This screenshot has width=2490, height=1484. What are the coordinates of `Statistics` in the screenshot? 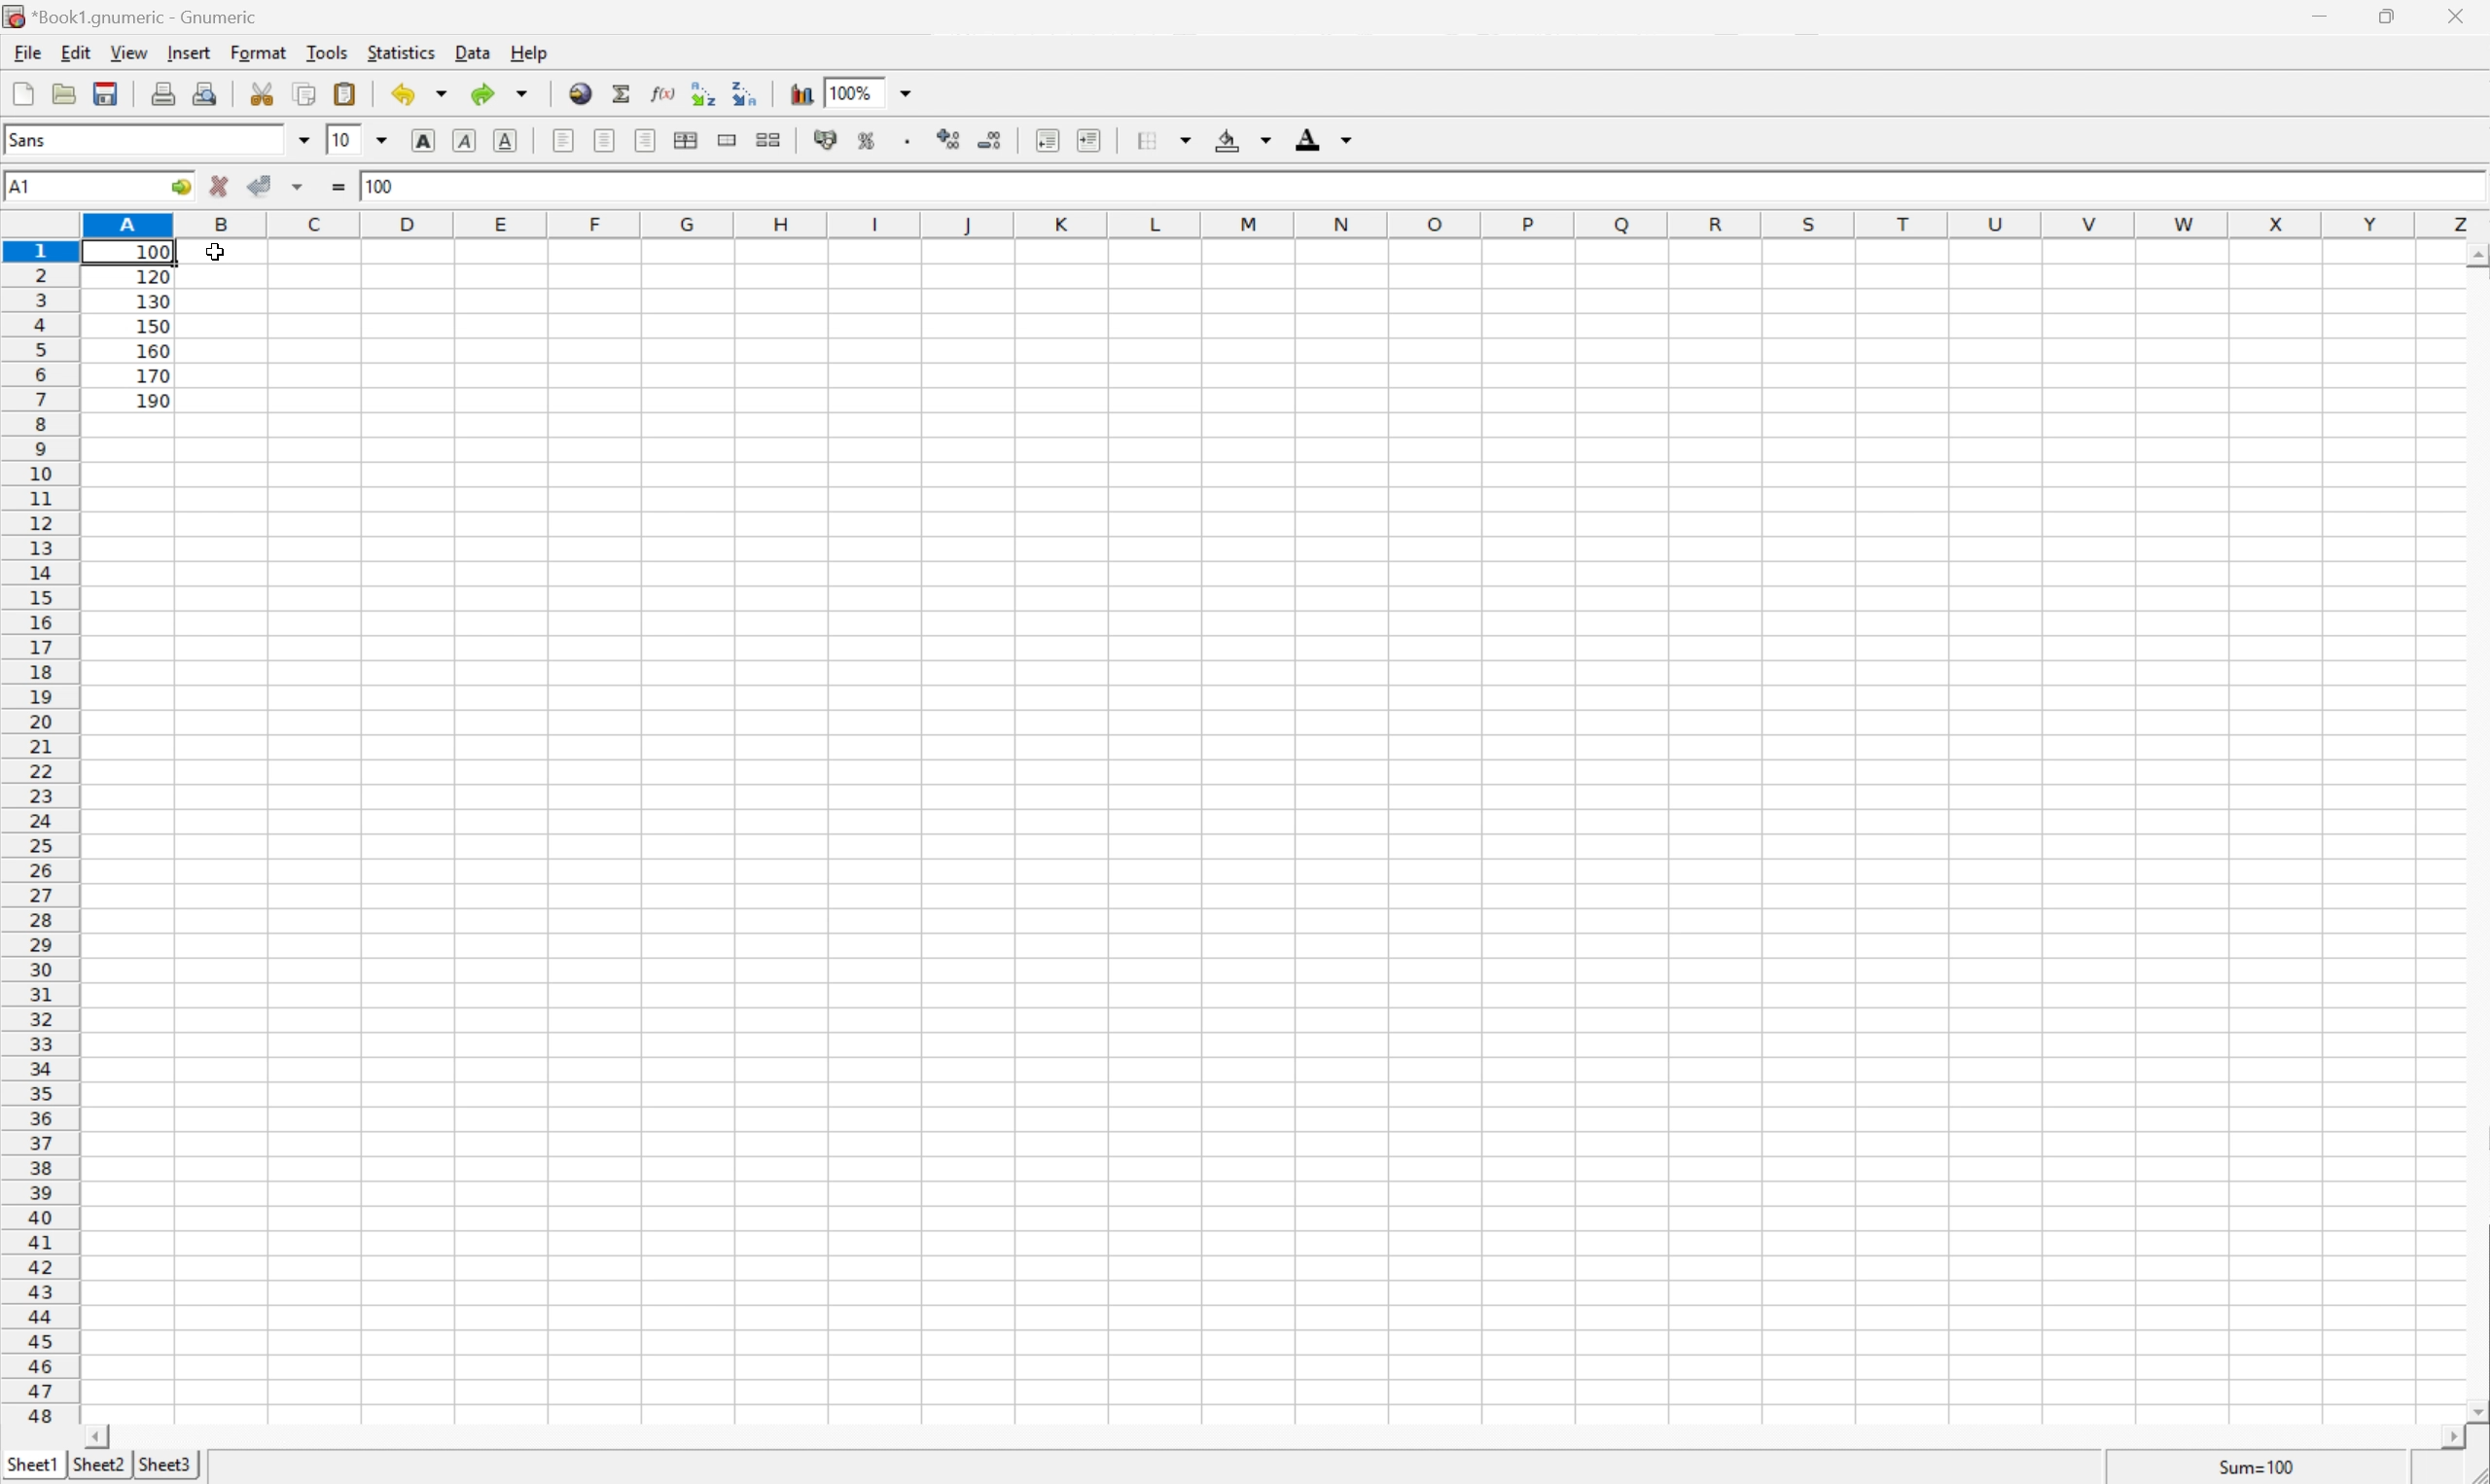 It's located at (402, 51).